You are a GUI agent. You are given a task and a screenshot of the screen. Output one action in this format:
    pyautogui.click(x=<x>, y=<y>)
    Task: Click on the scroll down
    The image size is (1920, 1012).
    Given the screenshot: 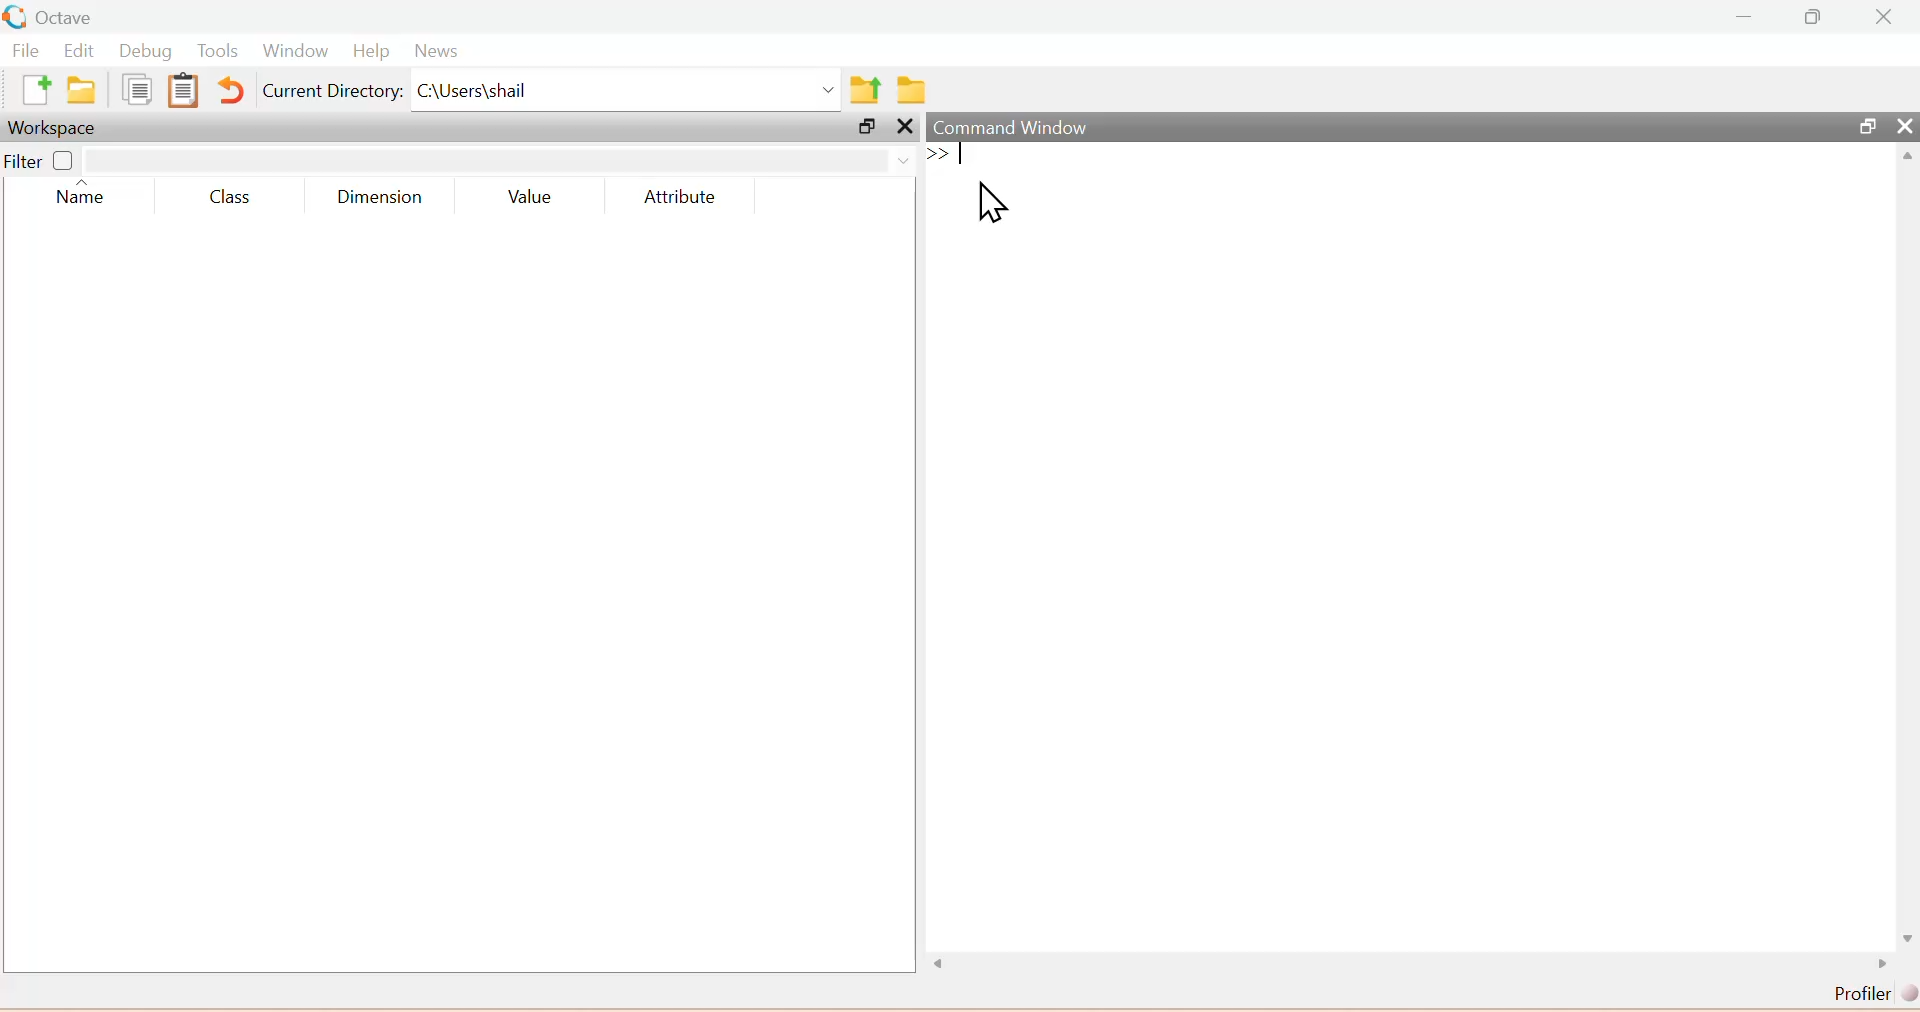 What is the action you would take?
    pyautogui.click(x=1902, y=936)
    